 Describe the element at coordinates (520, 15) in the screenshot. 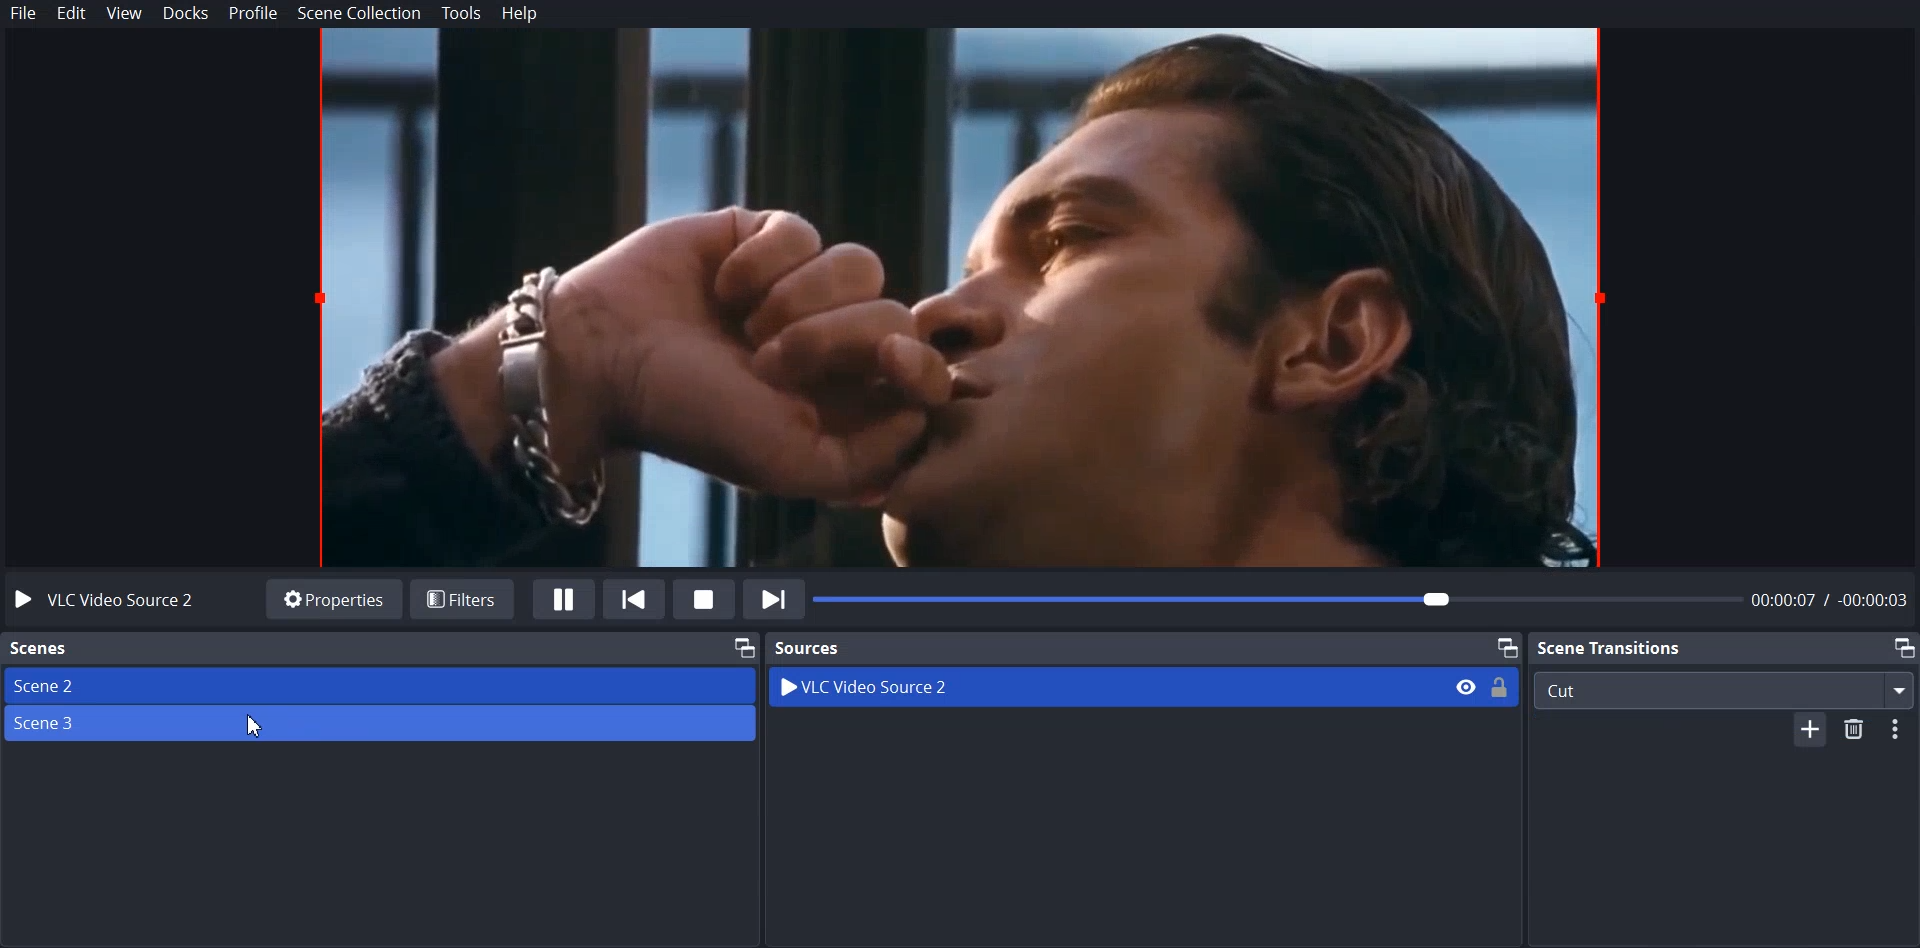

I see `Help` at that location.